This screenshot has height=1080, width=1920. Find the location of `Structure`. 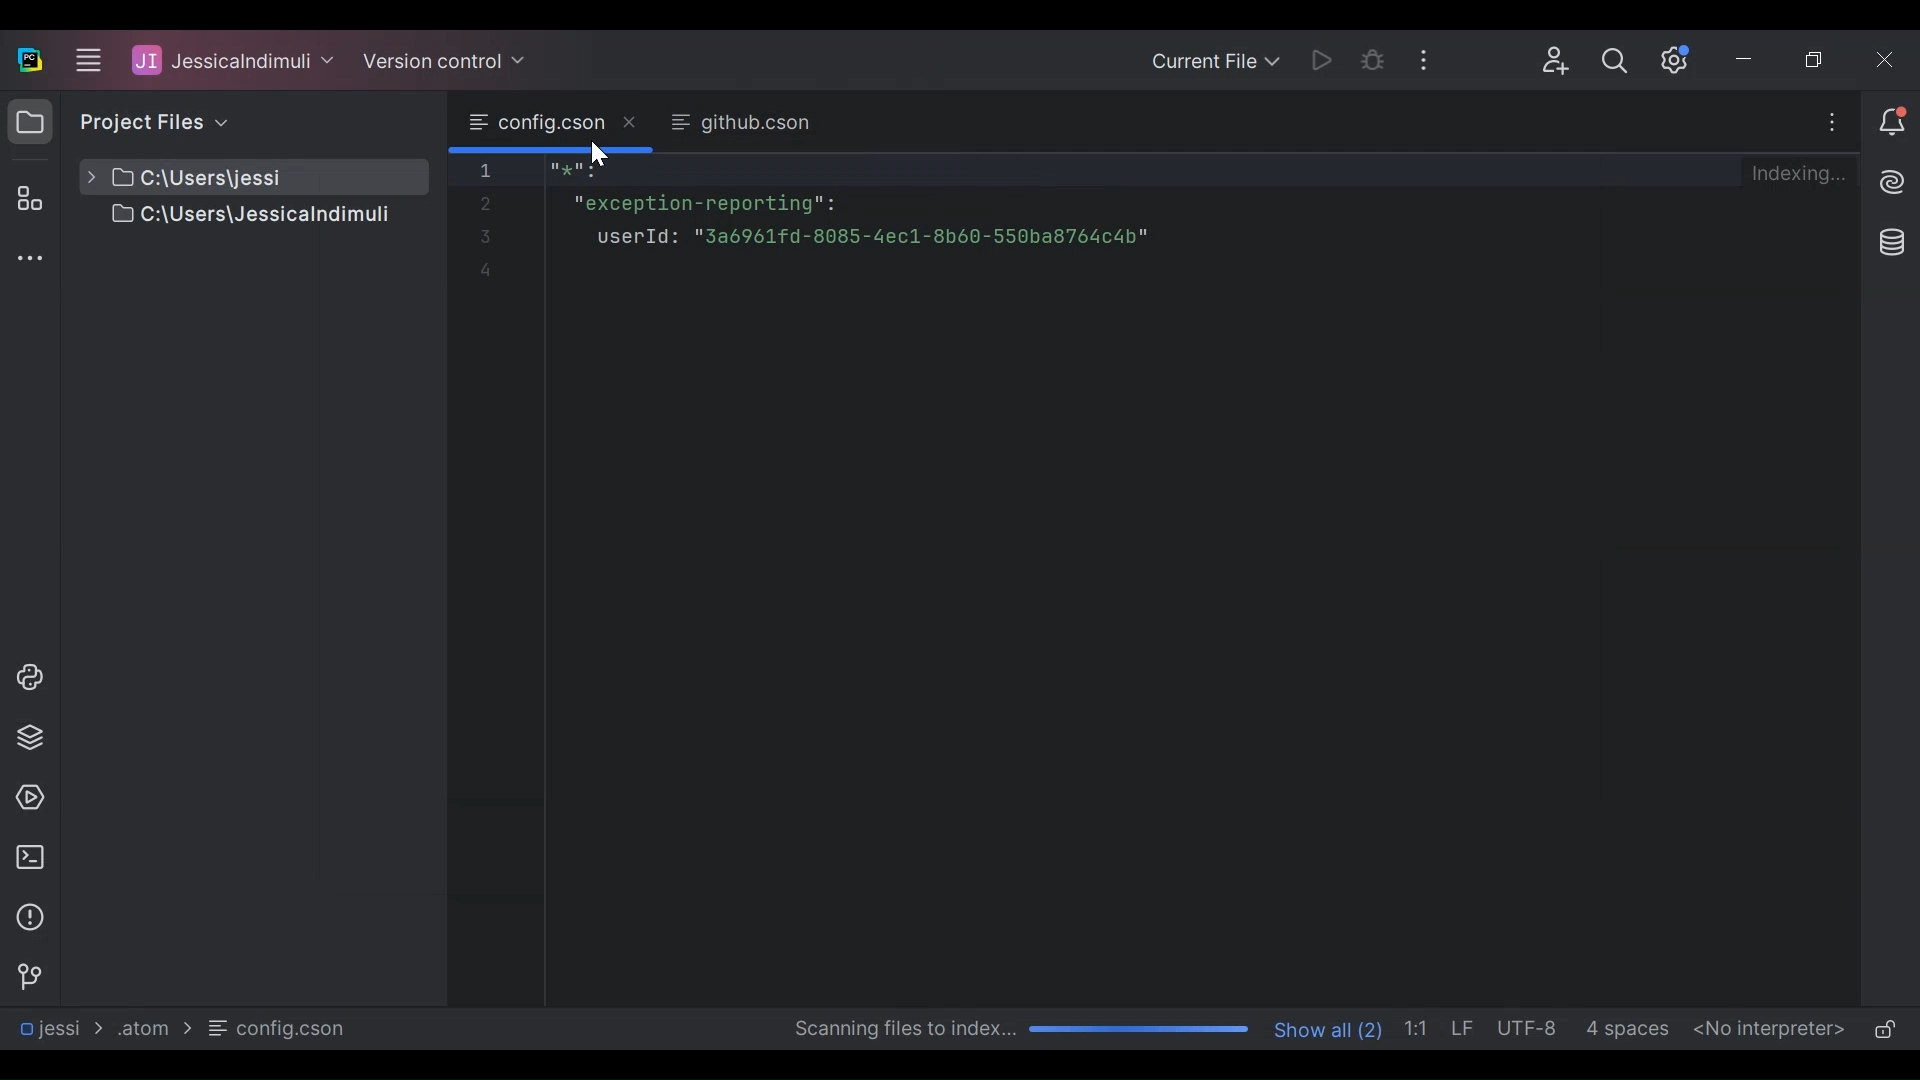

Structure is located at coordinates (26, 198).